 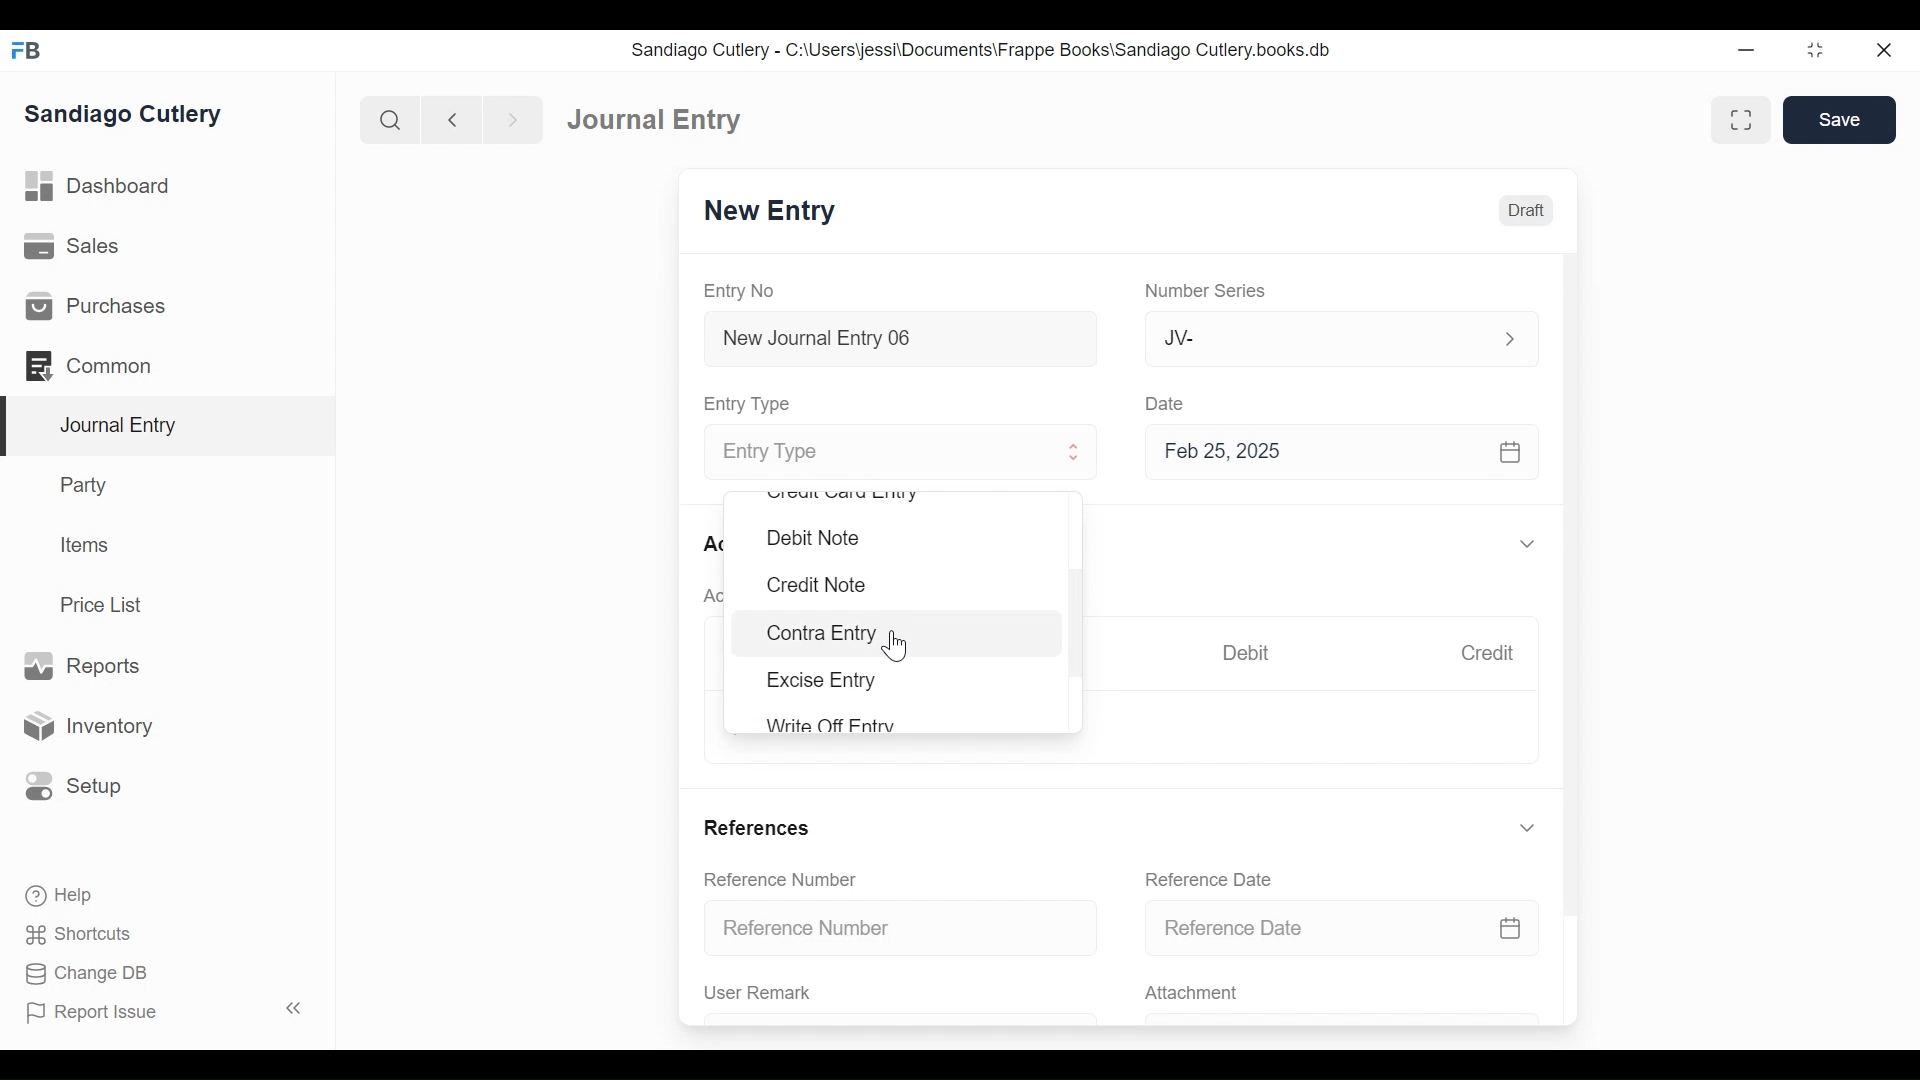 I want to click on Navigate Forward, so click(x=514, y=121).